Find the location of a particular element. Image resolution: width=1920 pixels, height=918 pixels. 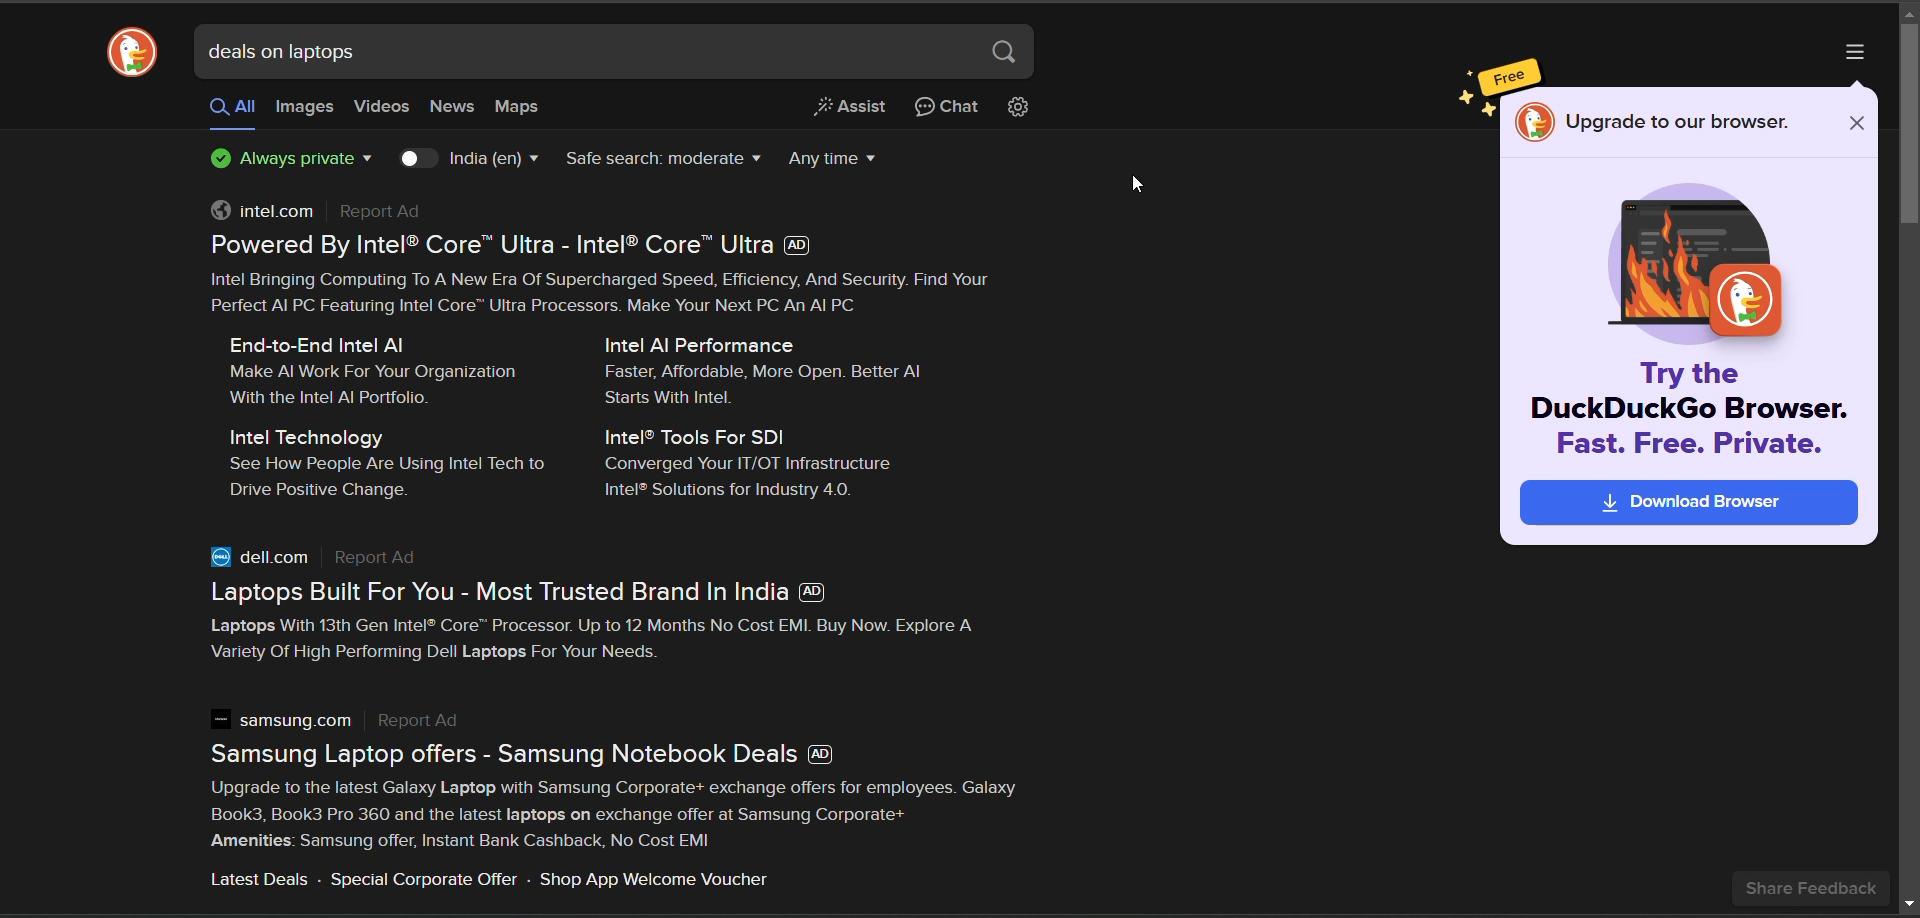

news is located at coordinates (453, 108).